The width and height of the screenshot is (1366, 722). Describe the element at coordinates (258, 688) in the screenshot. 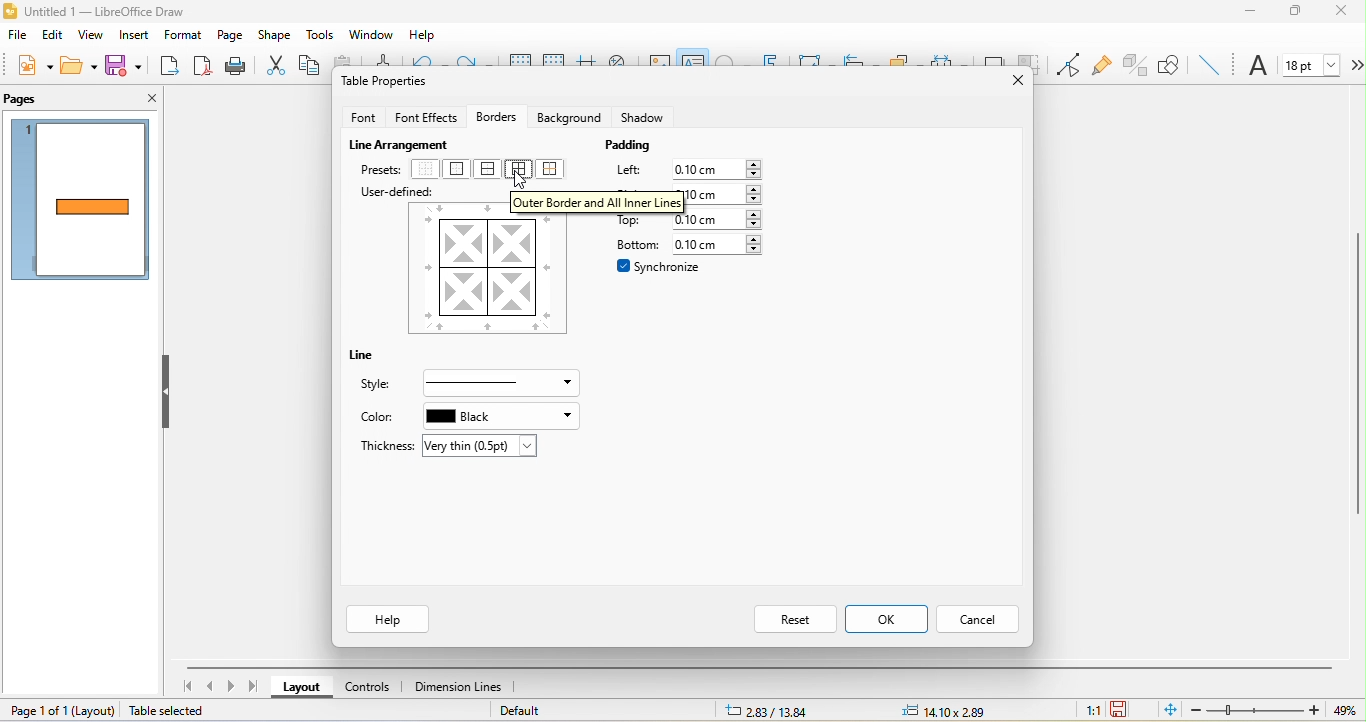

I see `last page` at that location.